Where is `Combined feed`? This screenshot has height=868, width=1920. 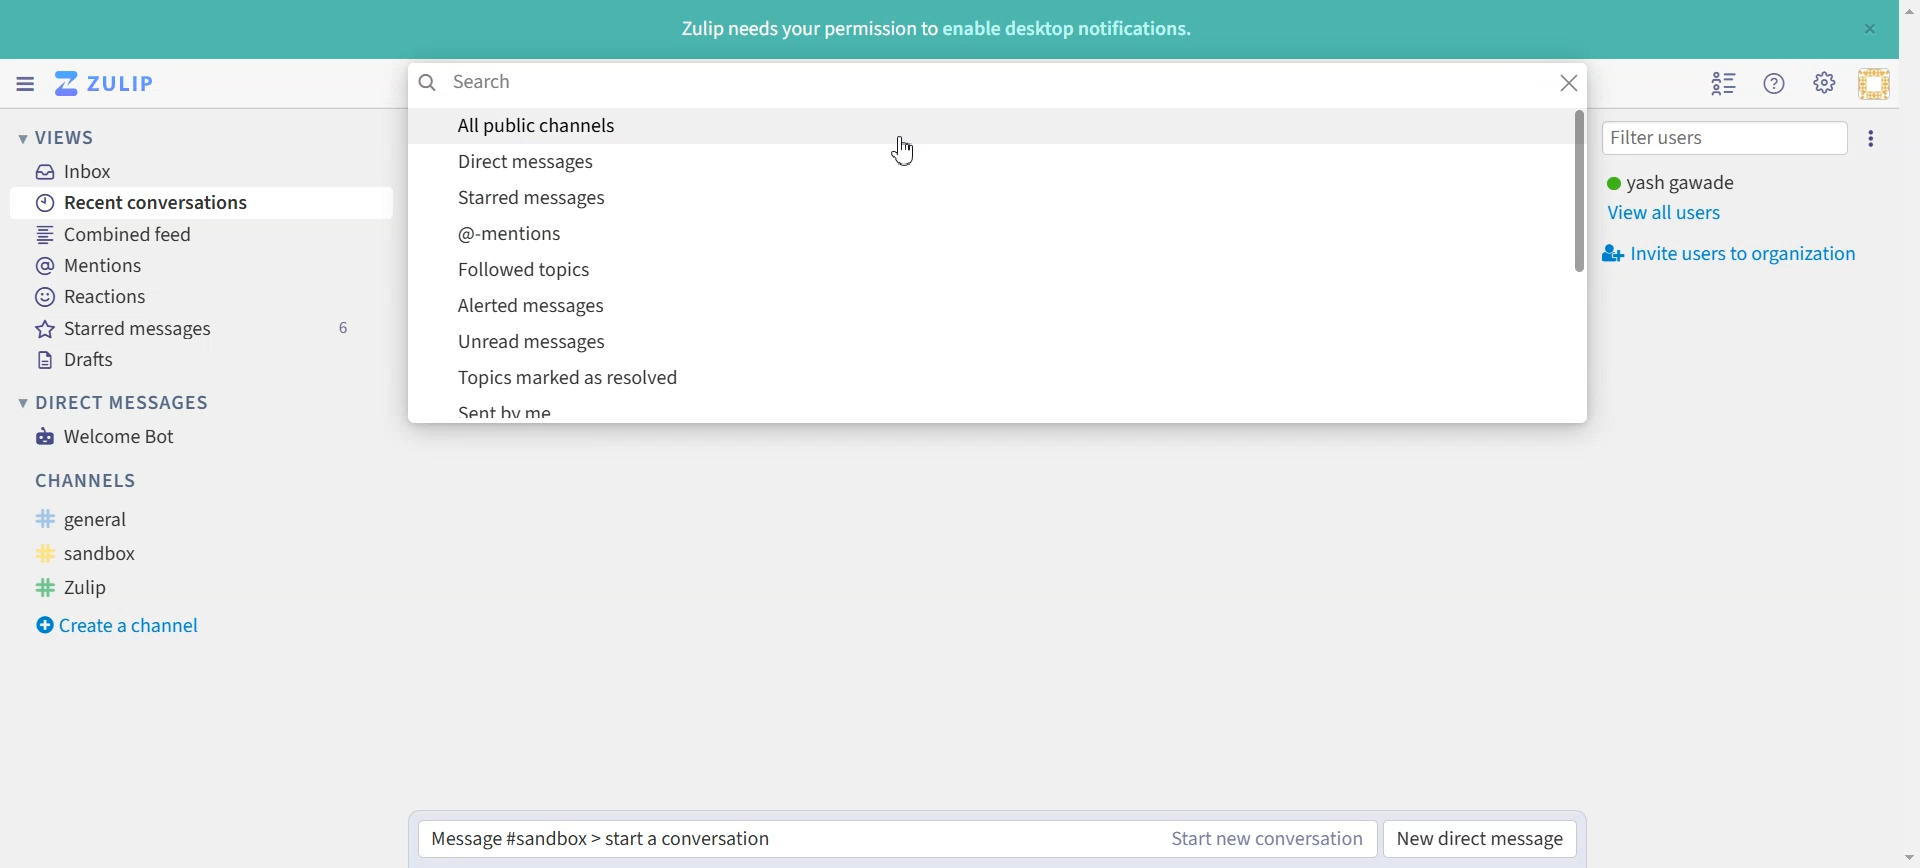
Combined feed is located at coordinates (198, 235).